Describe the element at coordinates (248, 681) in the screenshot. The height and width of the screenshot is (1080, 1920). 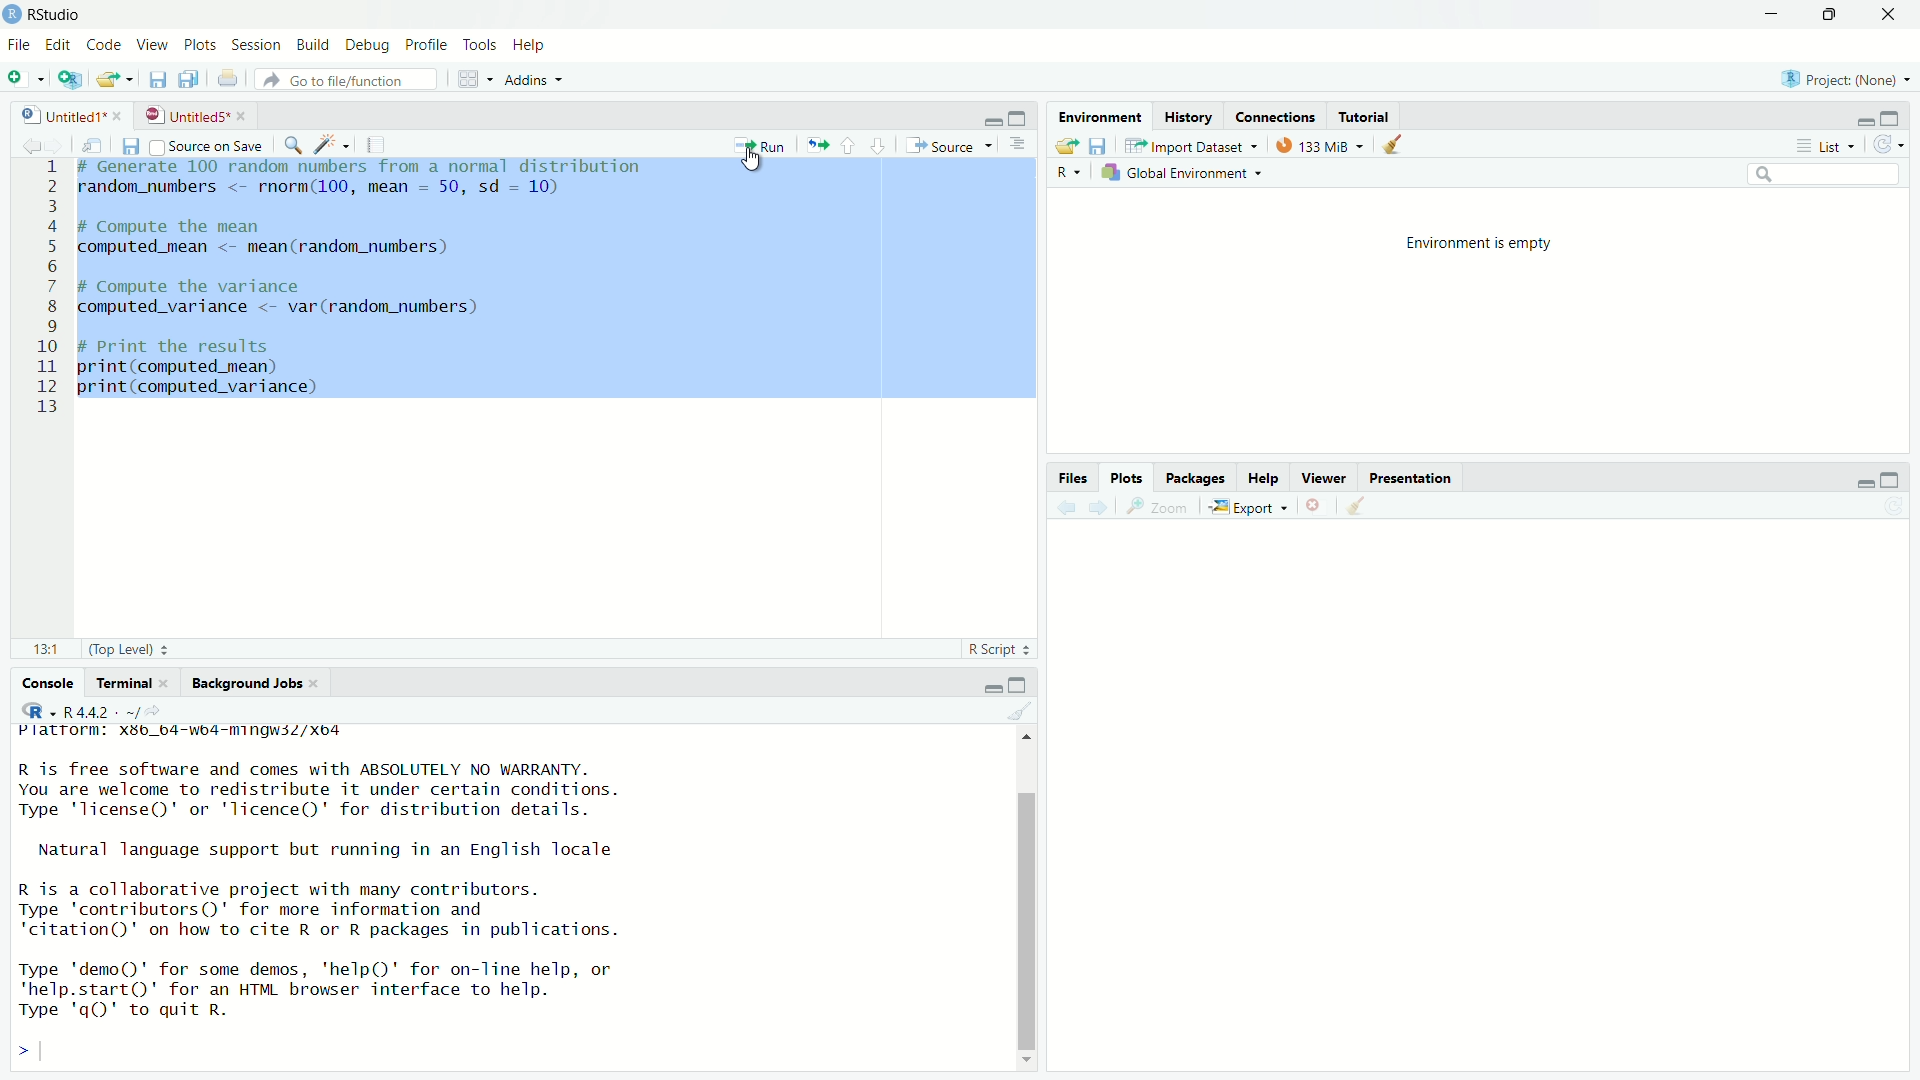
I see `background jobs` at that location.